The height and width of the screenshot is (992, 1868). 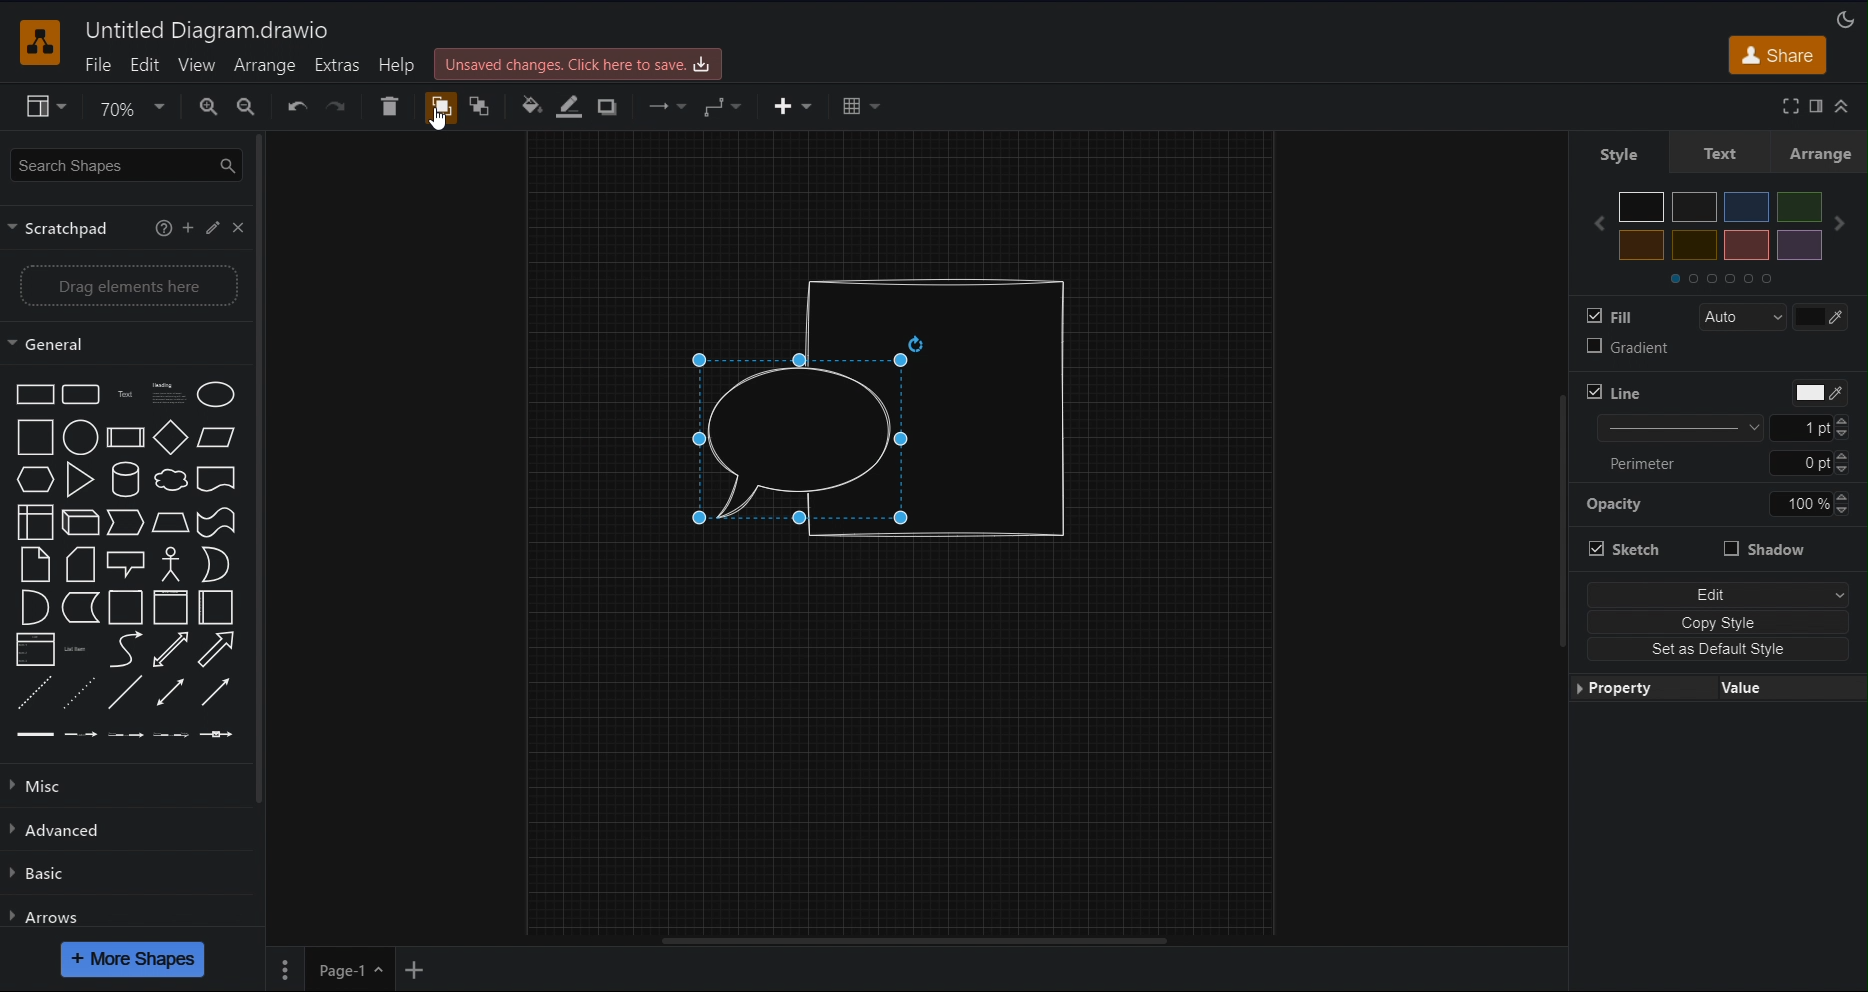 What do you see at coordinates (80, 564) in the screenshot?
I see `Card` at bounding box center [80, 564].